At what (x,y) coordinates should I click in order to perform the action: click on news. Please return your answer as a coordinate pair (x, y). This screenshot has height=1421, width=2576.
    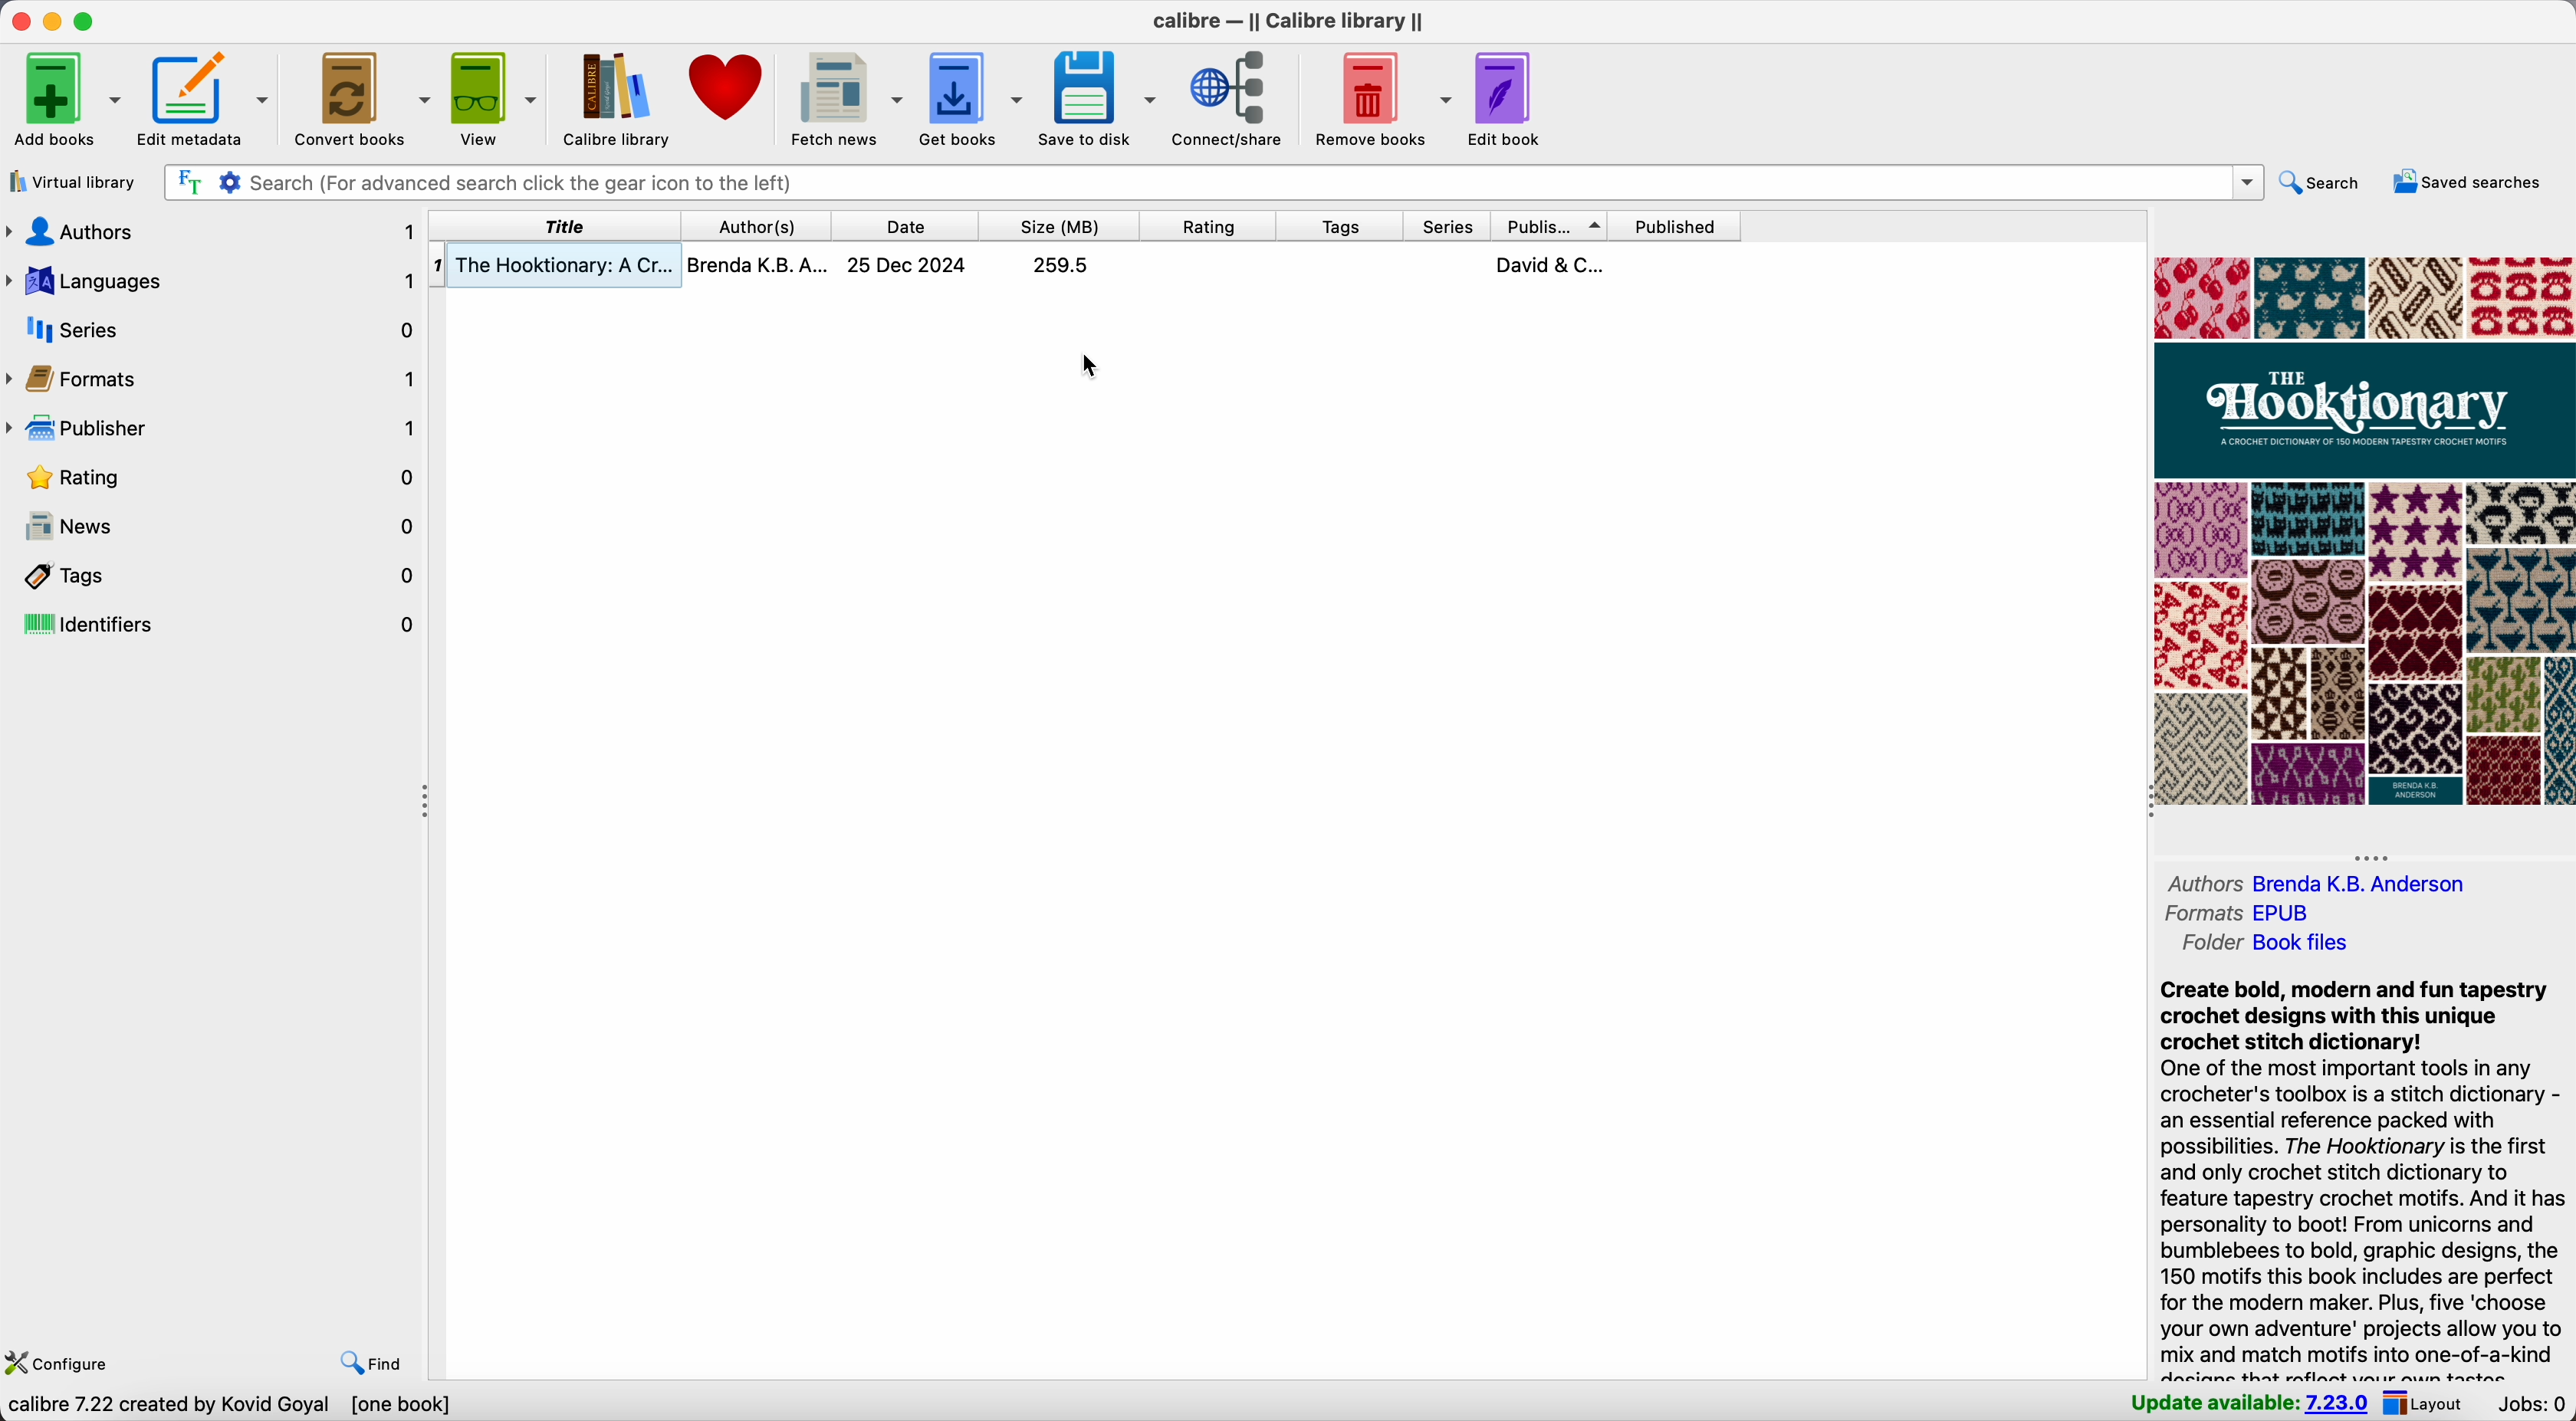
    Looking at the image, I should click on (213, 528).